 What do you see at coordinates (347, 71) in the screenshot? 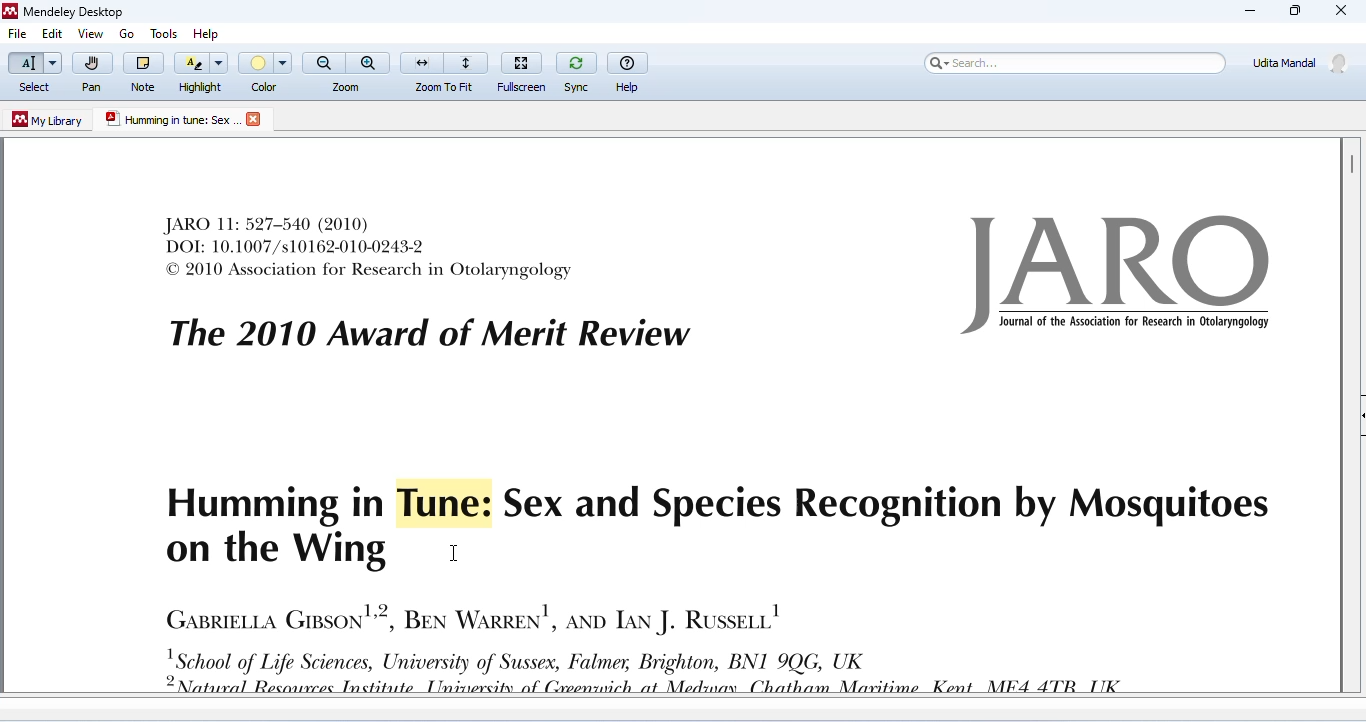
I see `zoom` at bounding box center [347, 71].